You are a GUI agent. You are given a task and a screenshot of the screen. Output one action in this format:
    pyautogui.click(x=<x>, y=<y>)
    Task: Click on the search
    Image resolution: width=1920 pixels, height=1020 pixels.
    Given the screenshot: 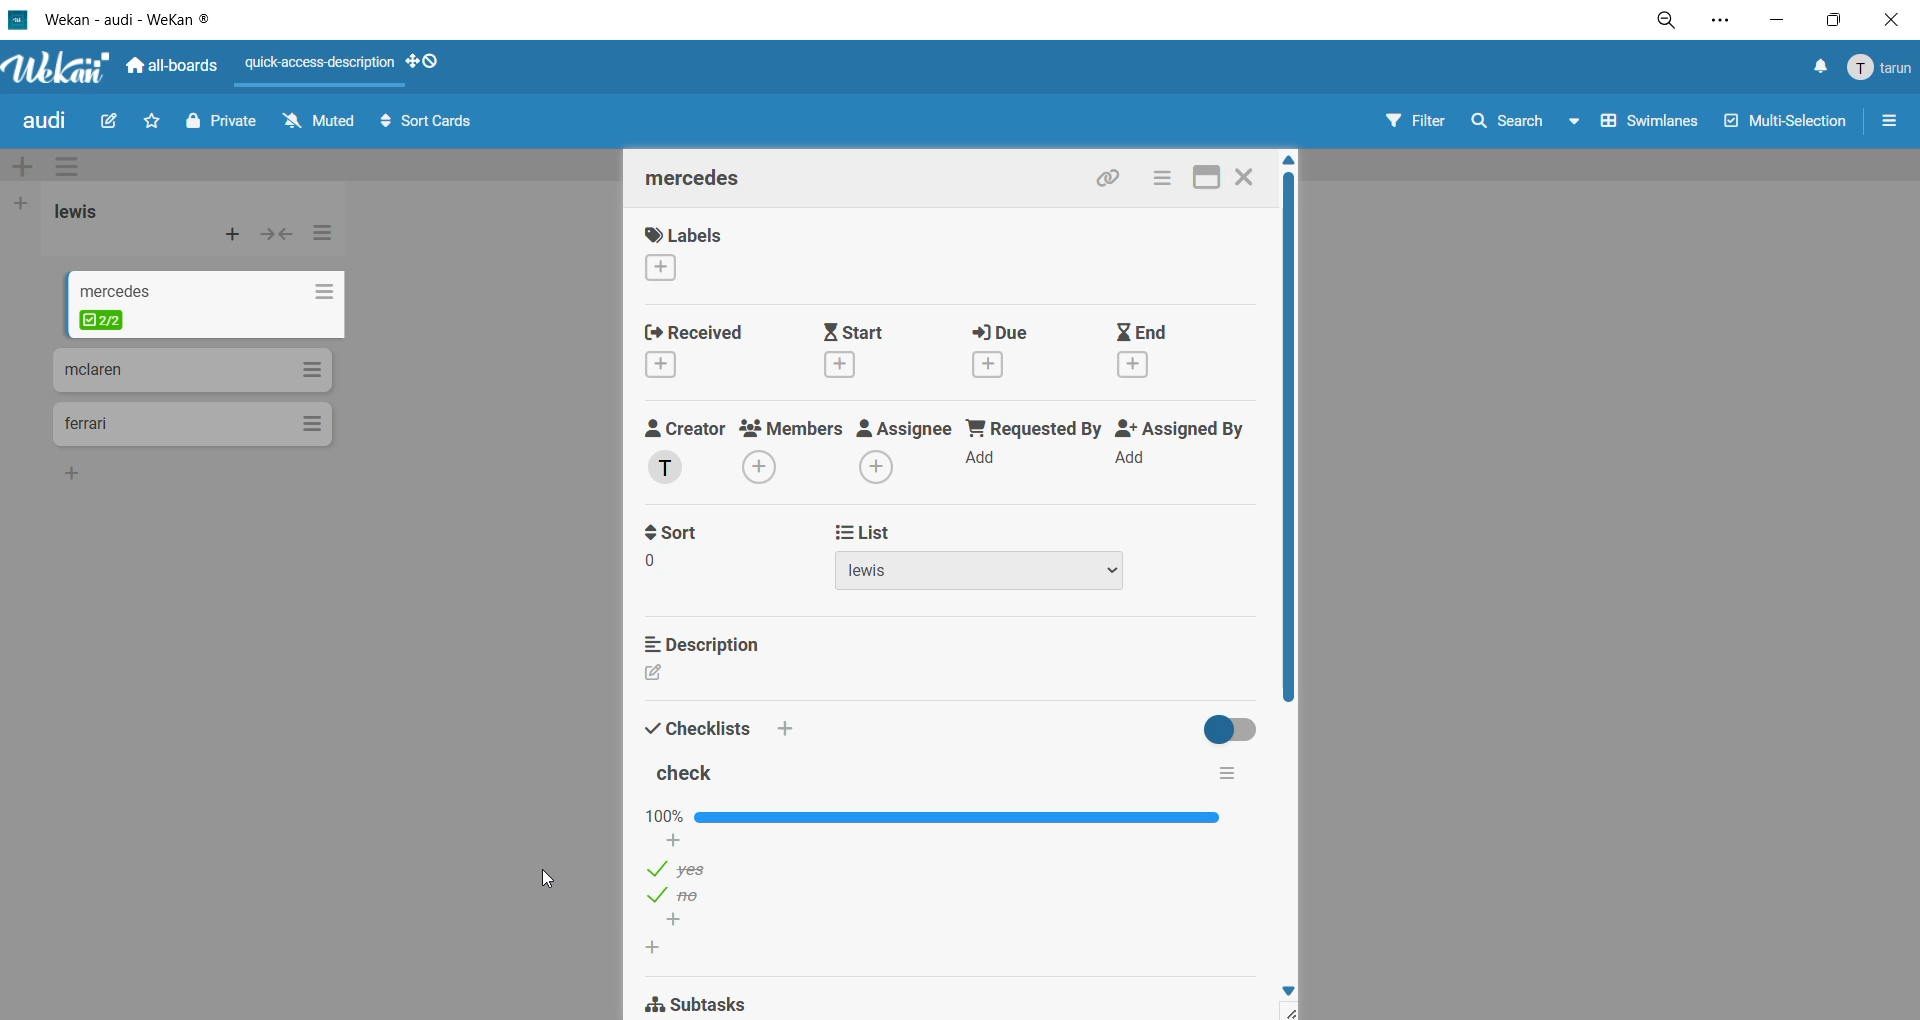 What is the action you would take?
    pyautogui.click(x=1523, y=124)
    